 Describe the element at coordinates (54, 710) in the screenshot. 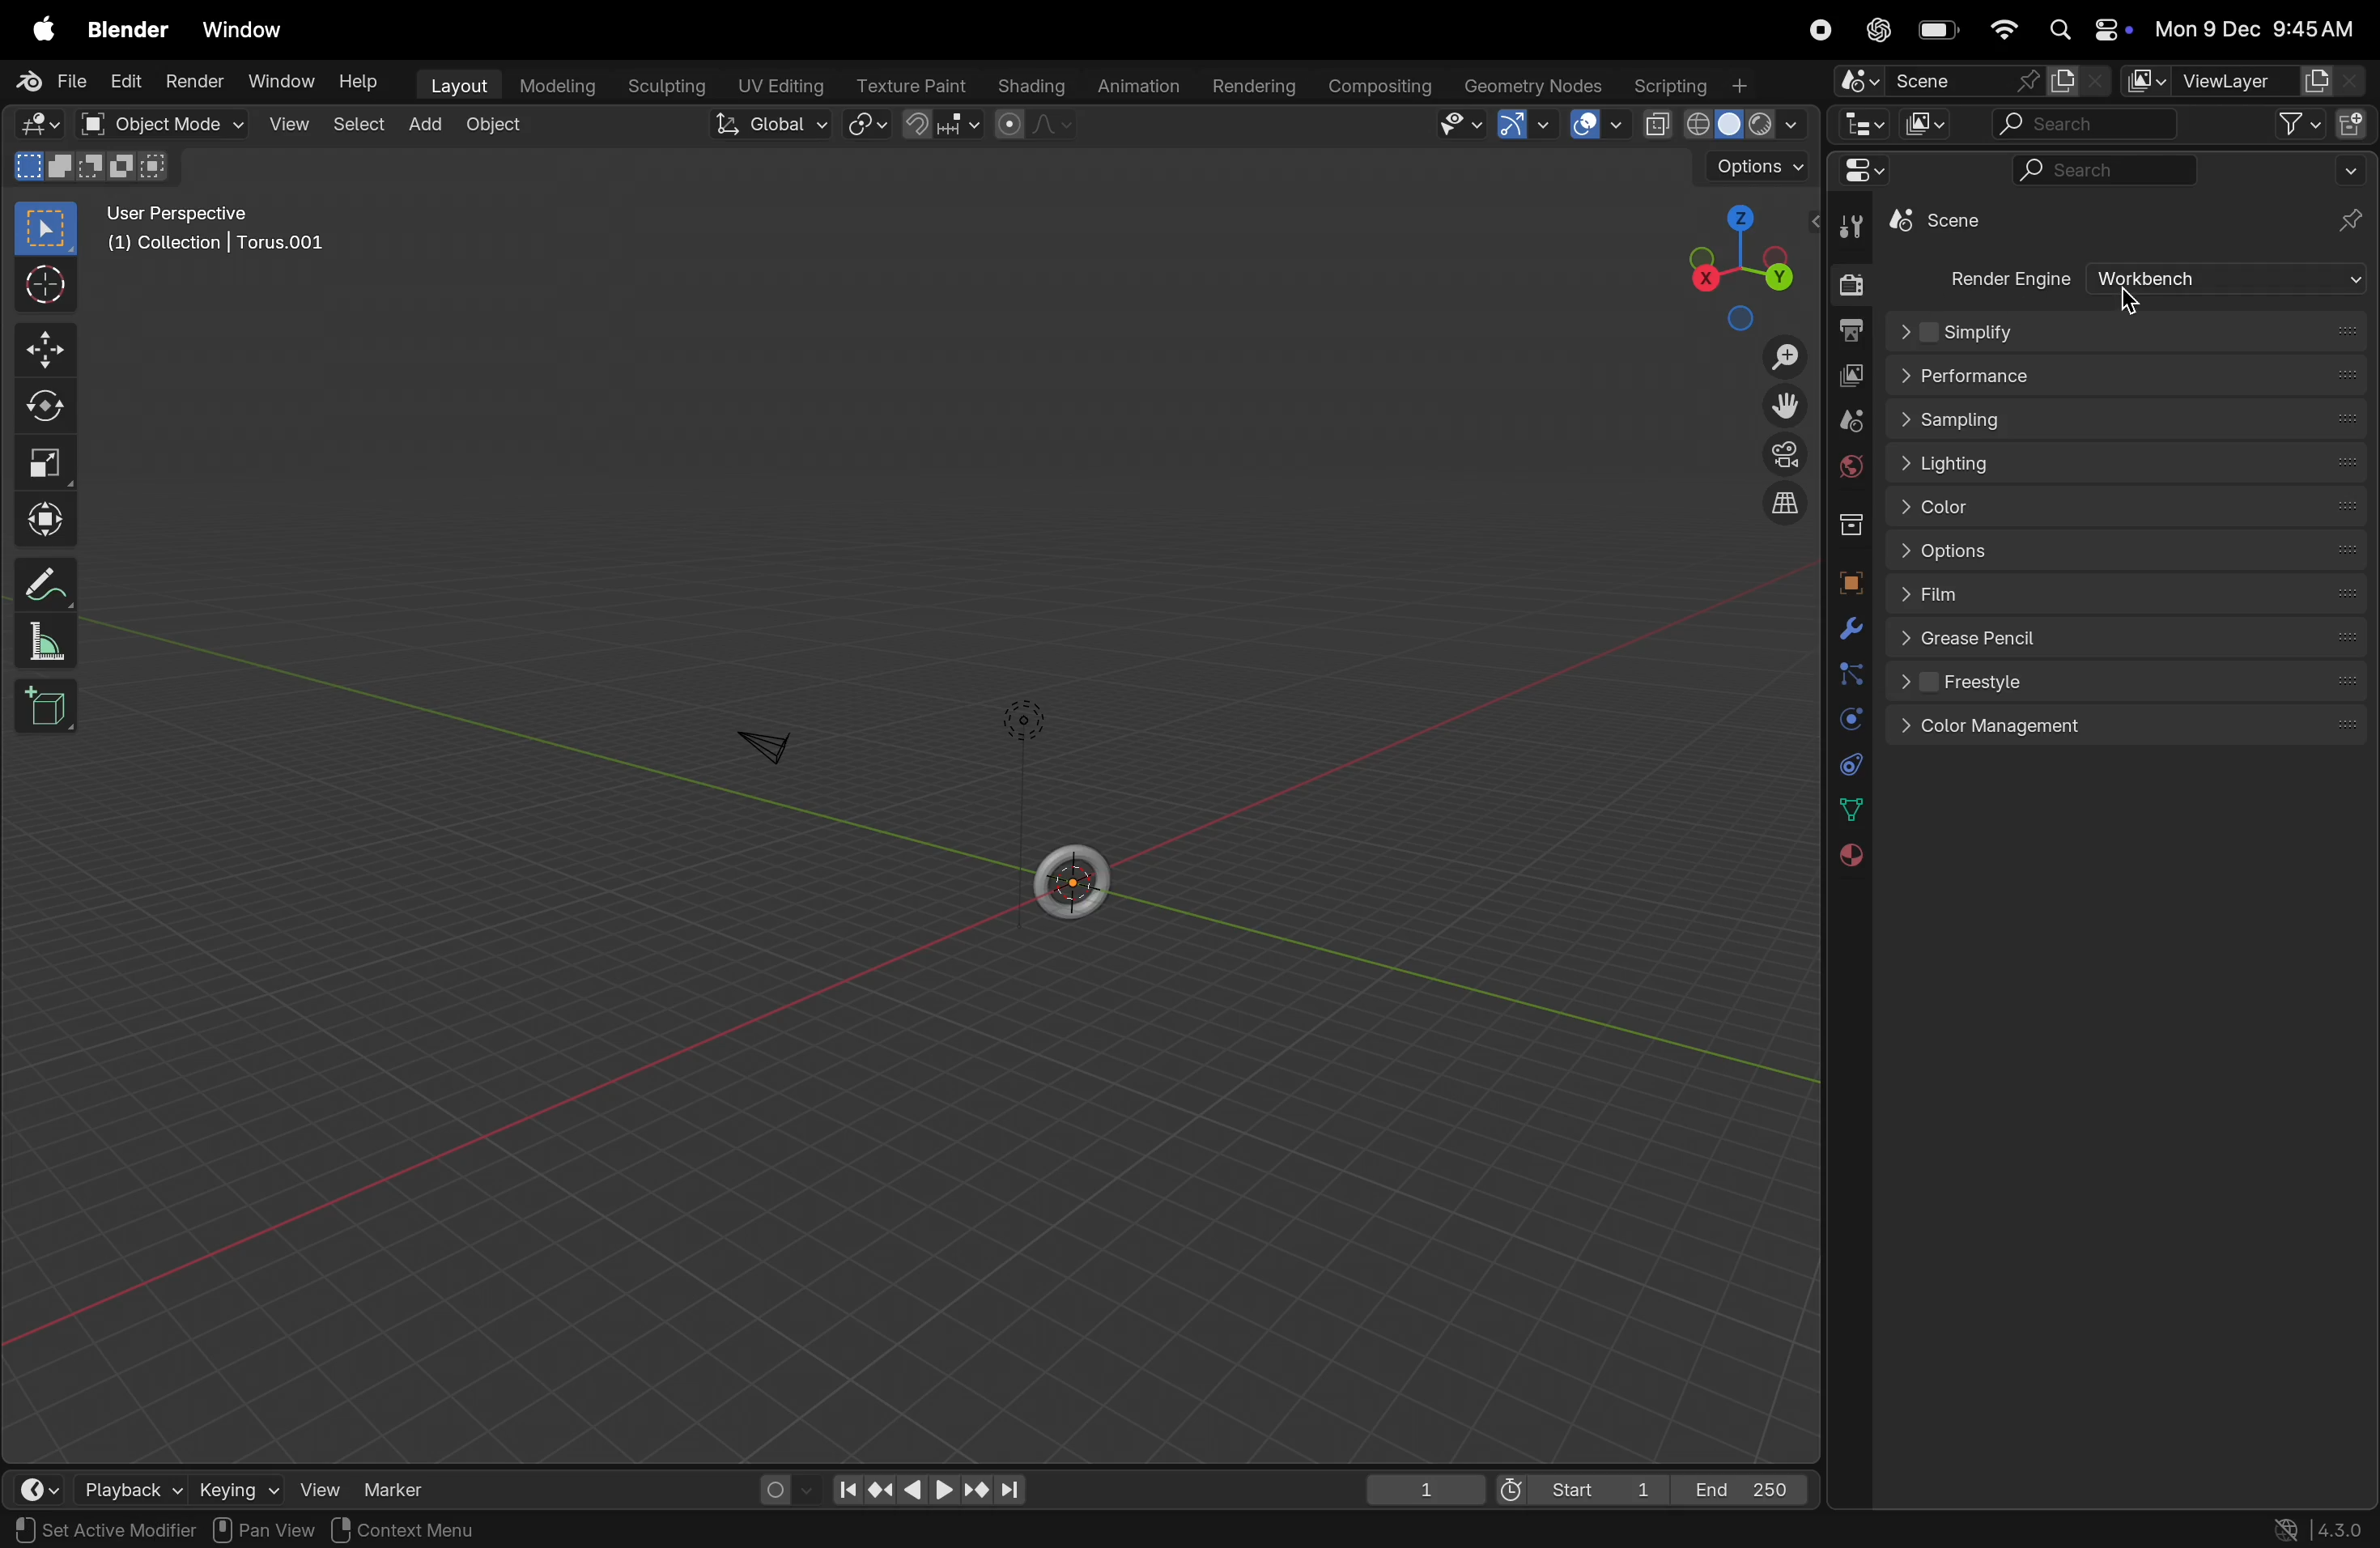

I see `add cube` at that location.